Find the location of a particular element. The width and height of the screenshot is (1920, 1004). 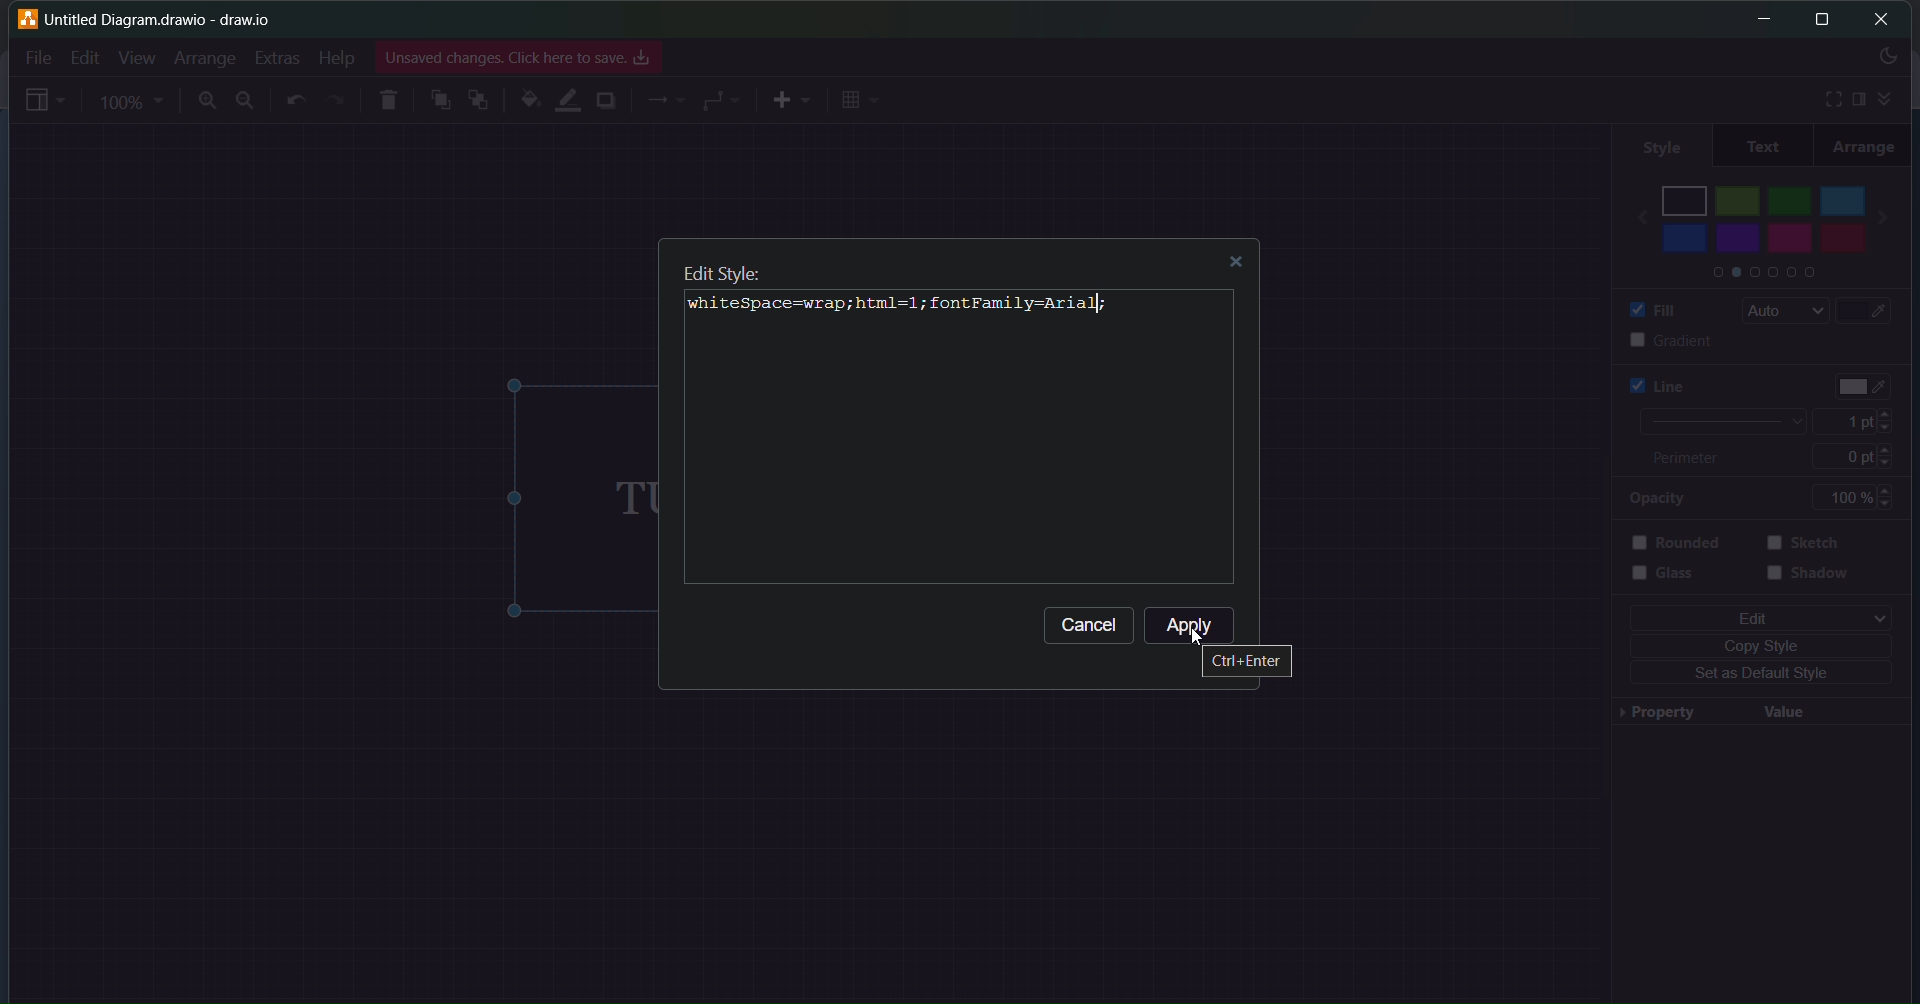

green is located at coordinates (1790, 197).